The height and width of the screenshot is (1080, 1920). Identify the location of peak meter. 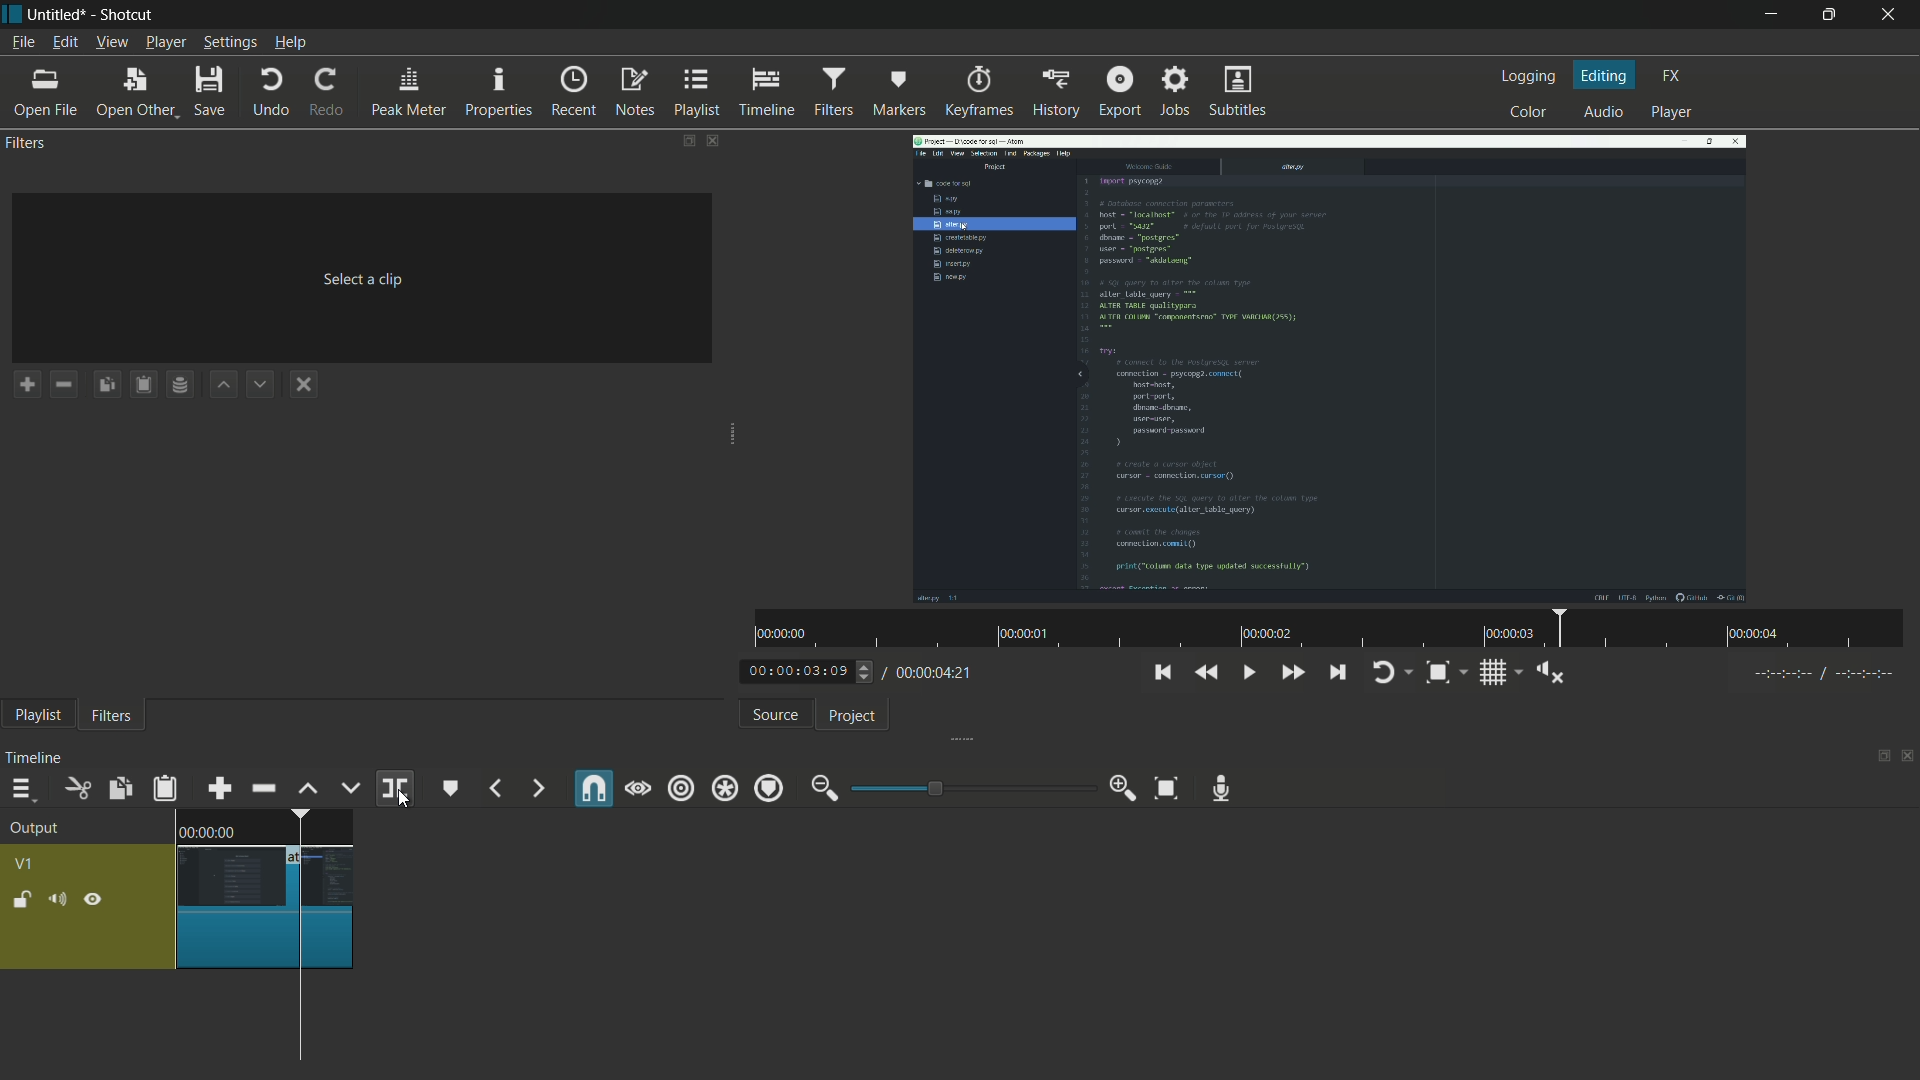
(409, 93).